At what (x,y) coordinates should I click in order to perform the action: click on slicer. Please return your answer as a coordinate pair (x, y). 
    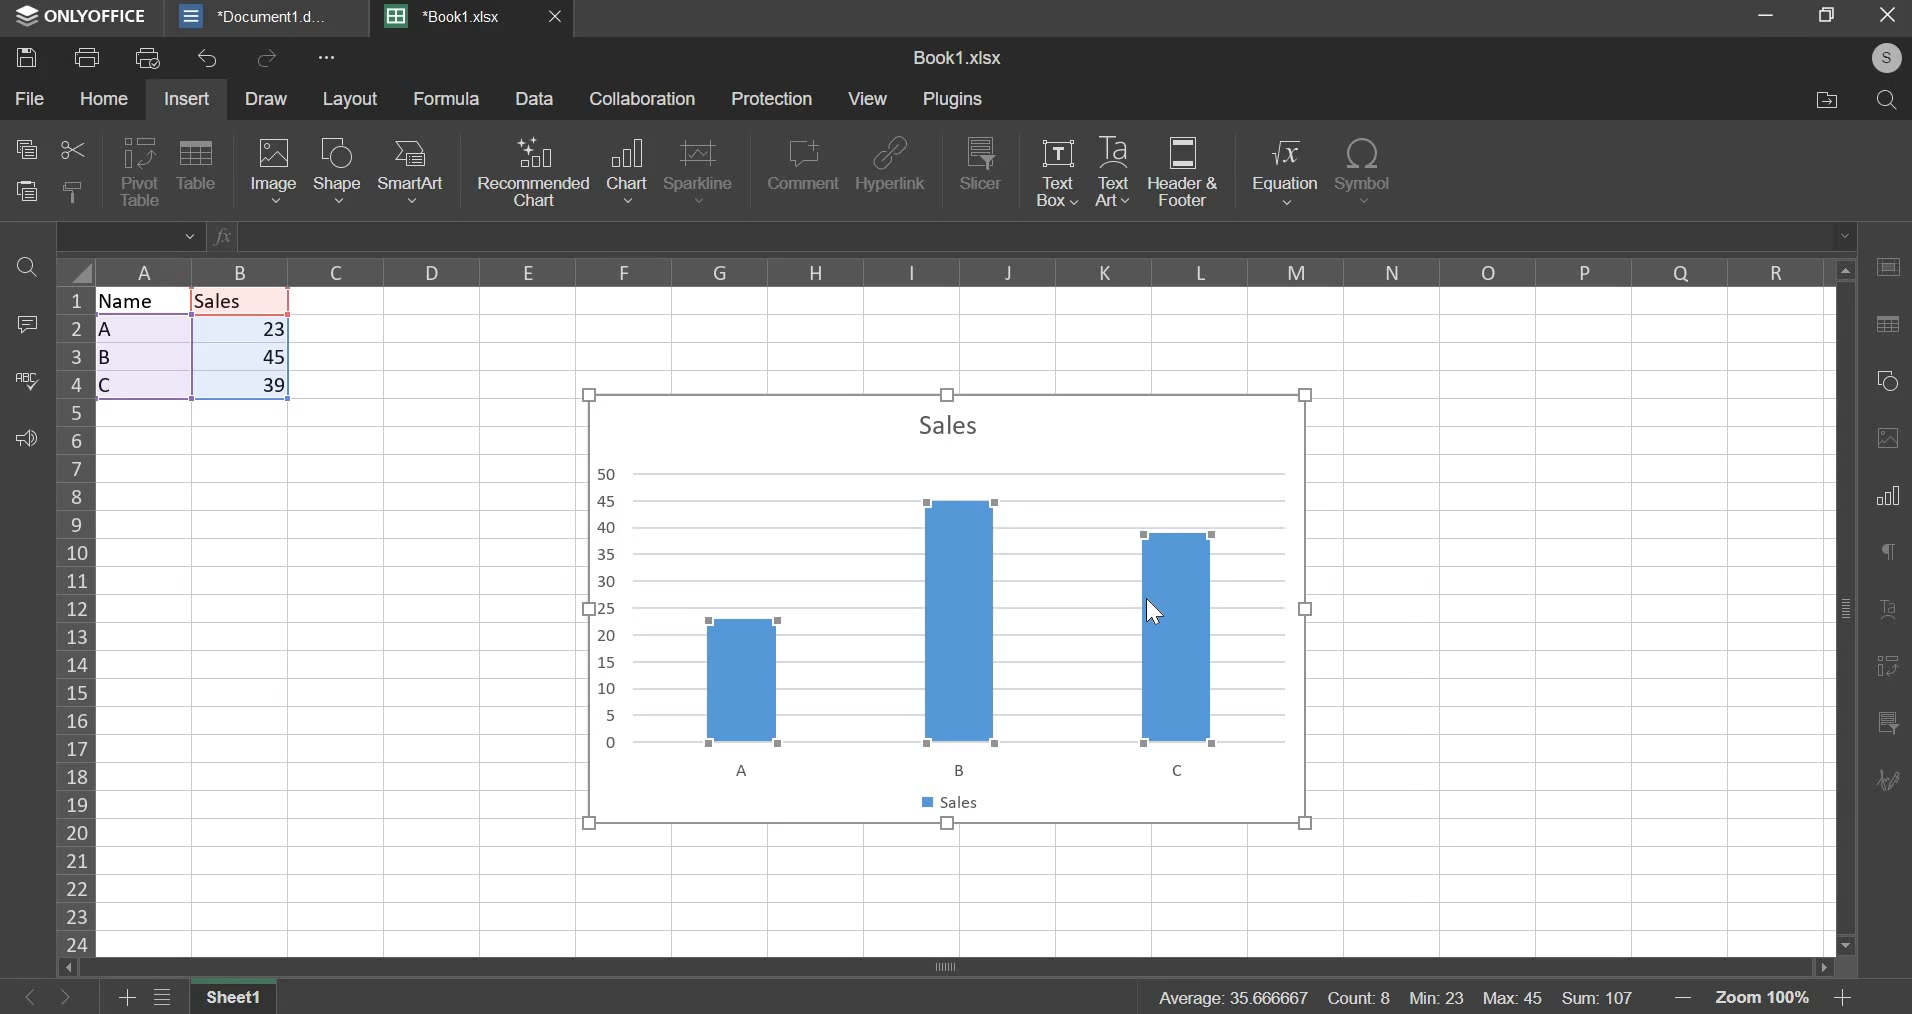
    Looking at the image, I should click on (979, 164).